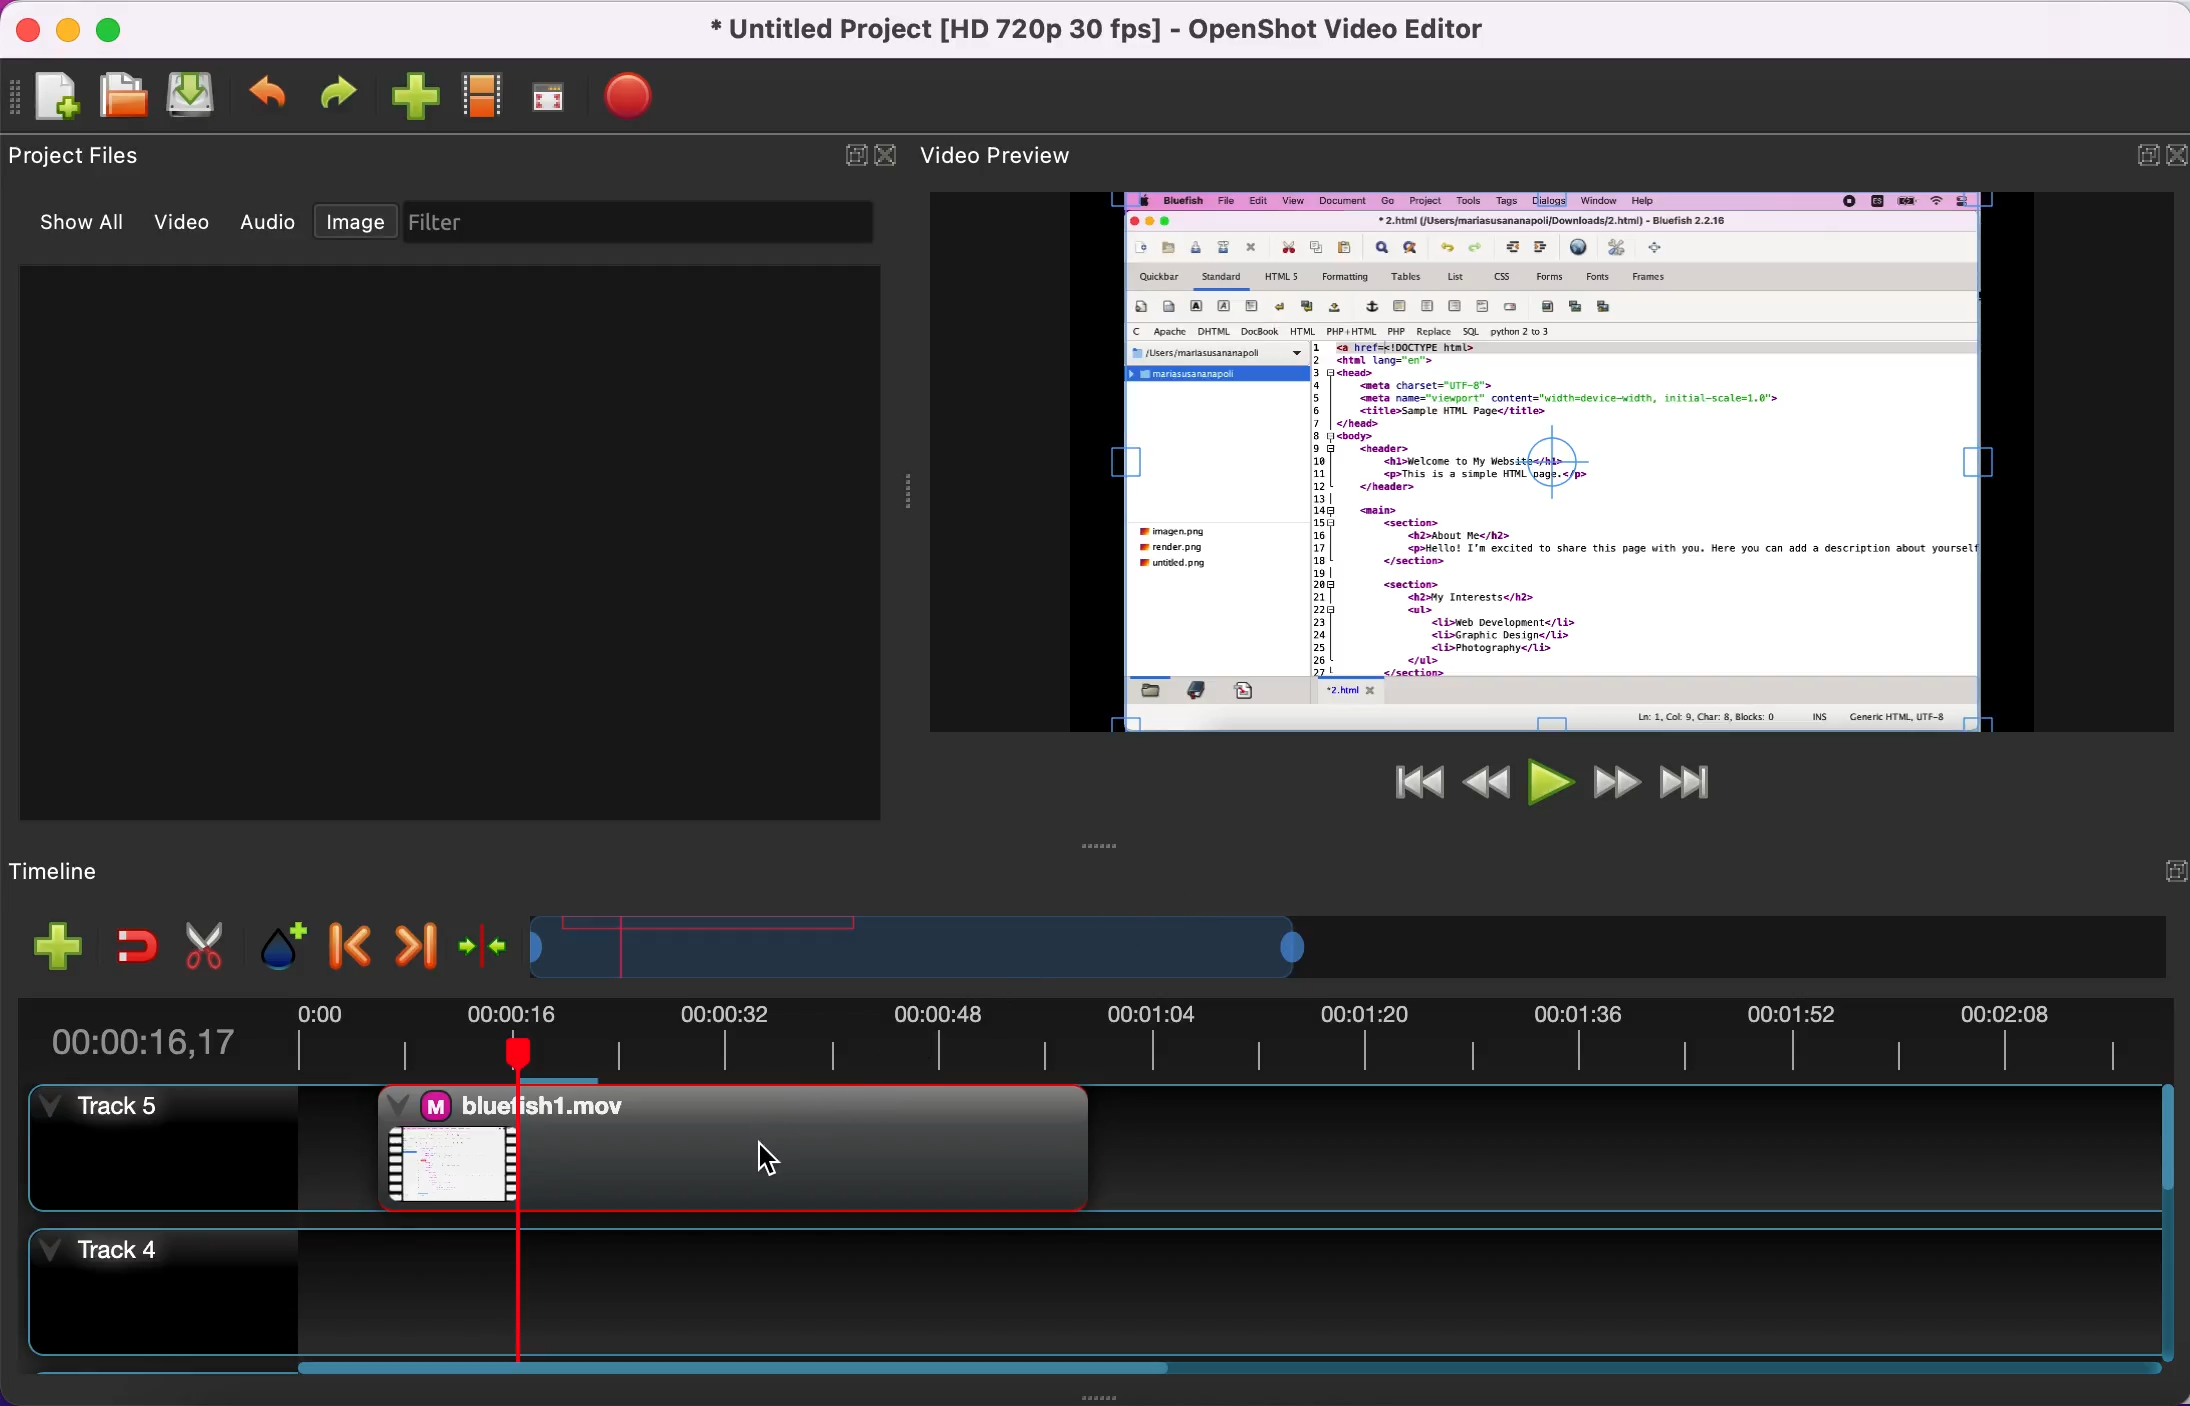 The height and width of the screenshot is (1406, 2190). I want to click on expand/hide, so click(846, 155).